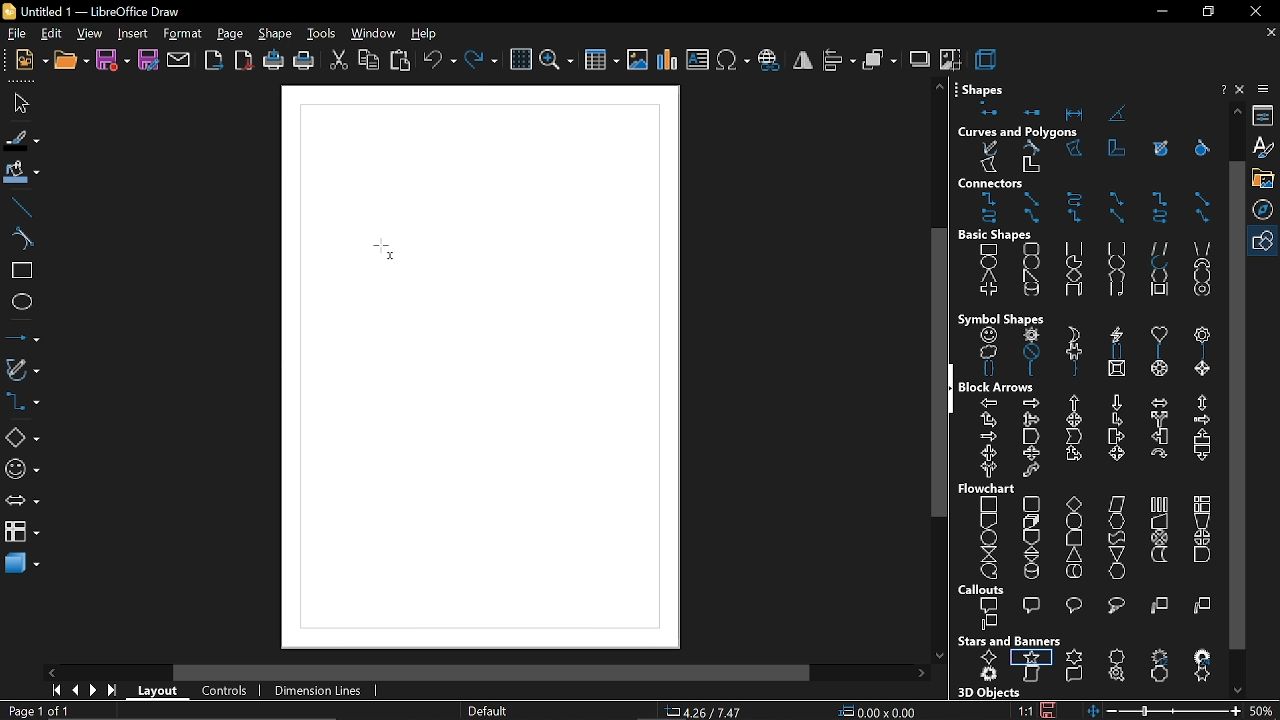 The width and height of the screenshot is (1280, 720). I want to click on flowchart, so click(987, 487).